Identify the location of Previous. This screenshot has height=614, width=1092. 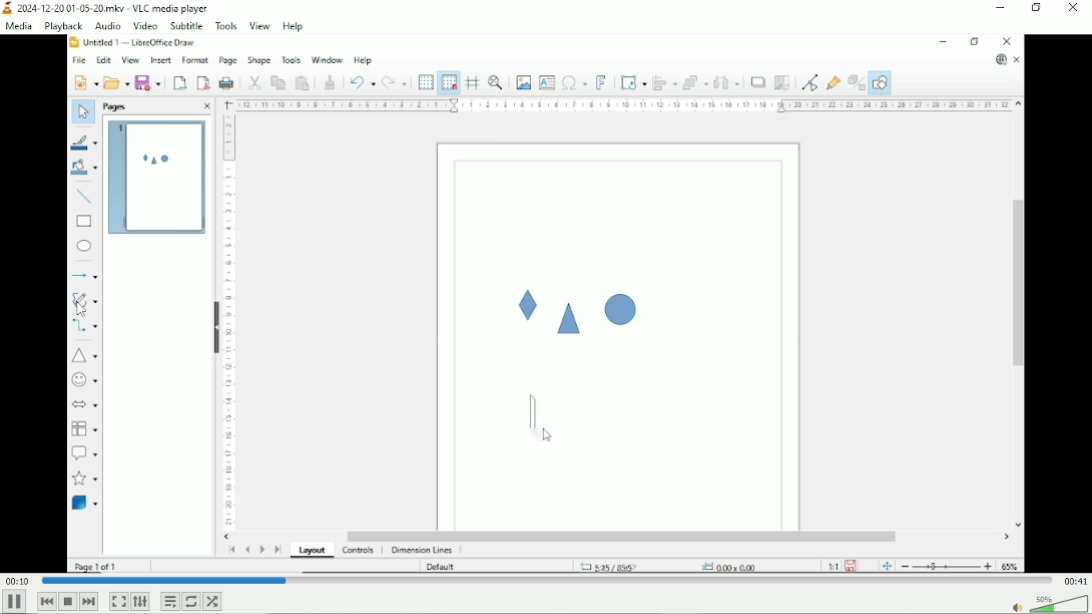
(46, 601).